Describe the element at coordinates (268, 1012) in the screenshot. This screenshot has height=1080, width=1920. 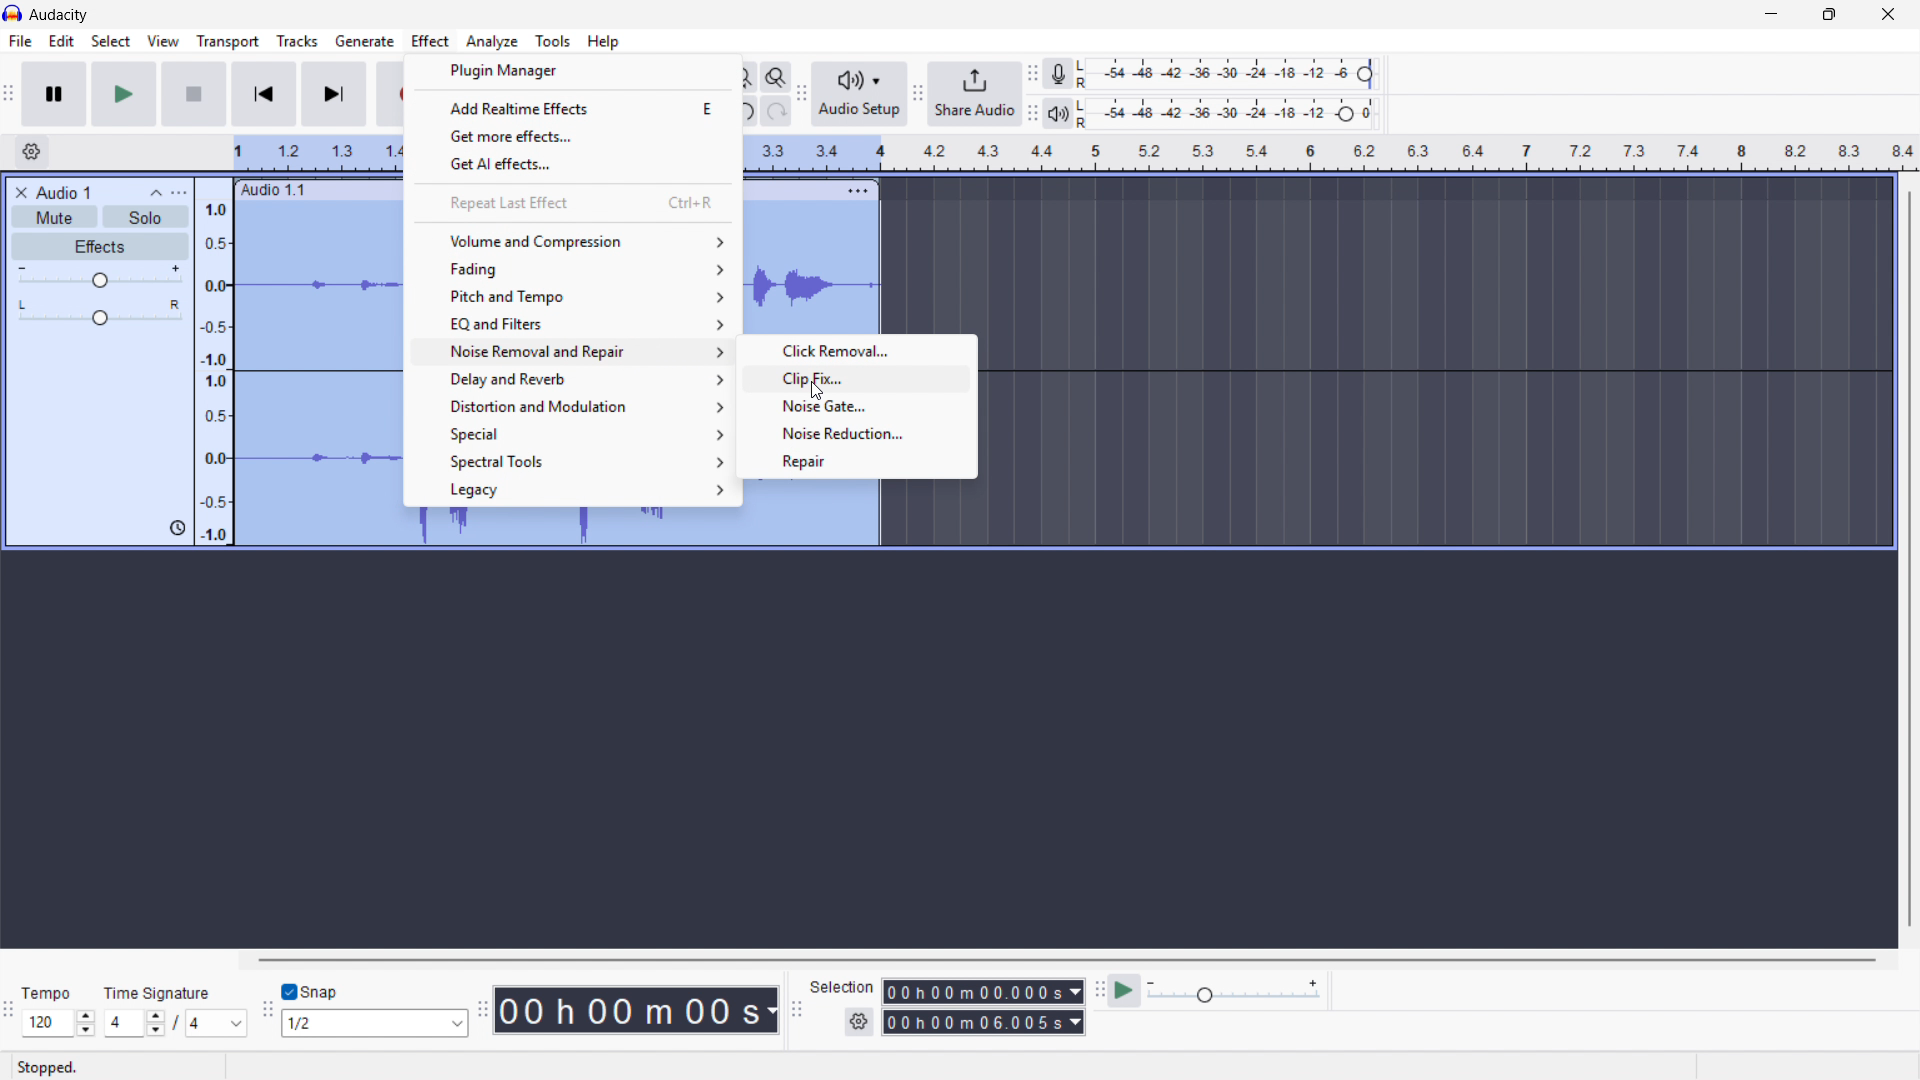
I see `Snapping toolbar` at that location.